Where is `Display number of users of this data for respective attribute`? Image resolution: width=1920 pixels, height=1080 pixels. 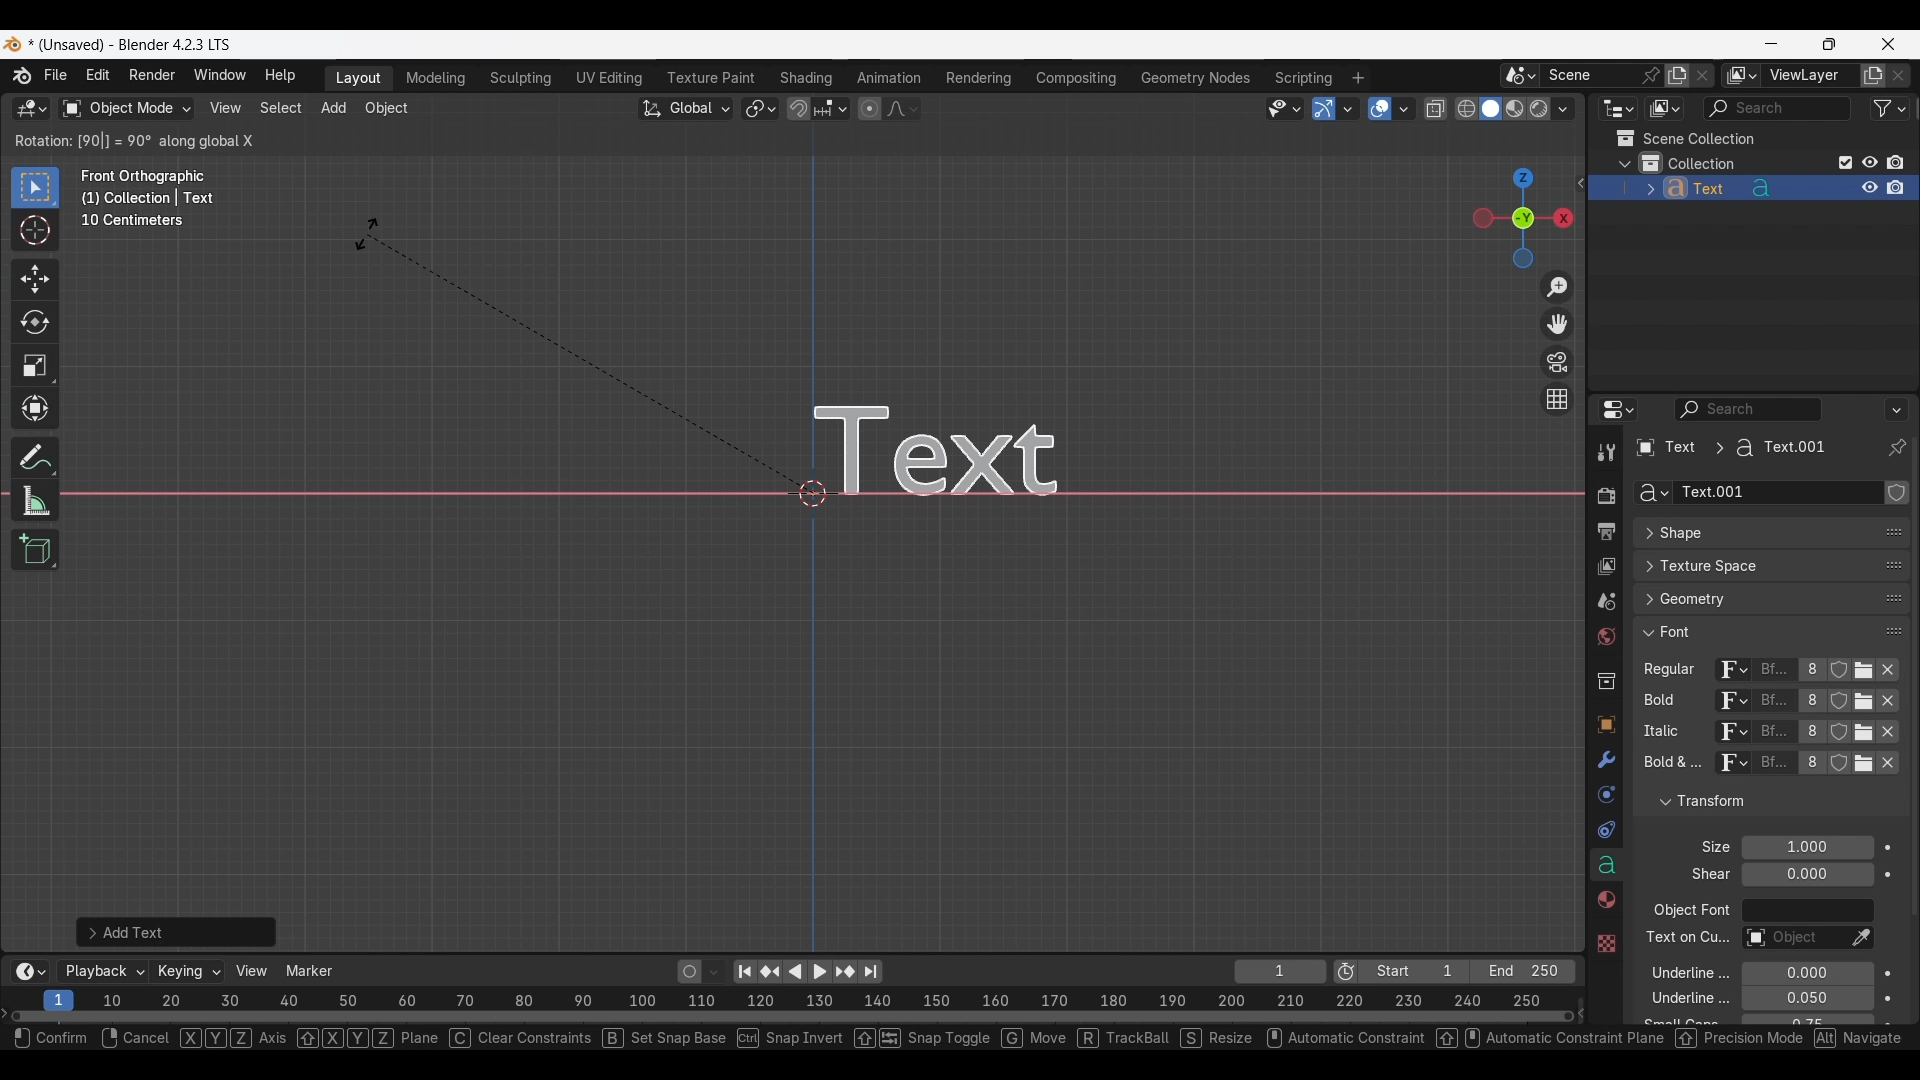 Display number of users of this data for respective attribute is located at coordinates (1812, 717).